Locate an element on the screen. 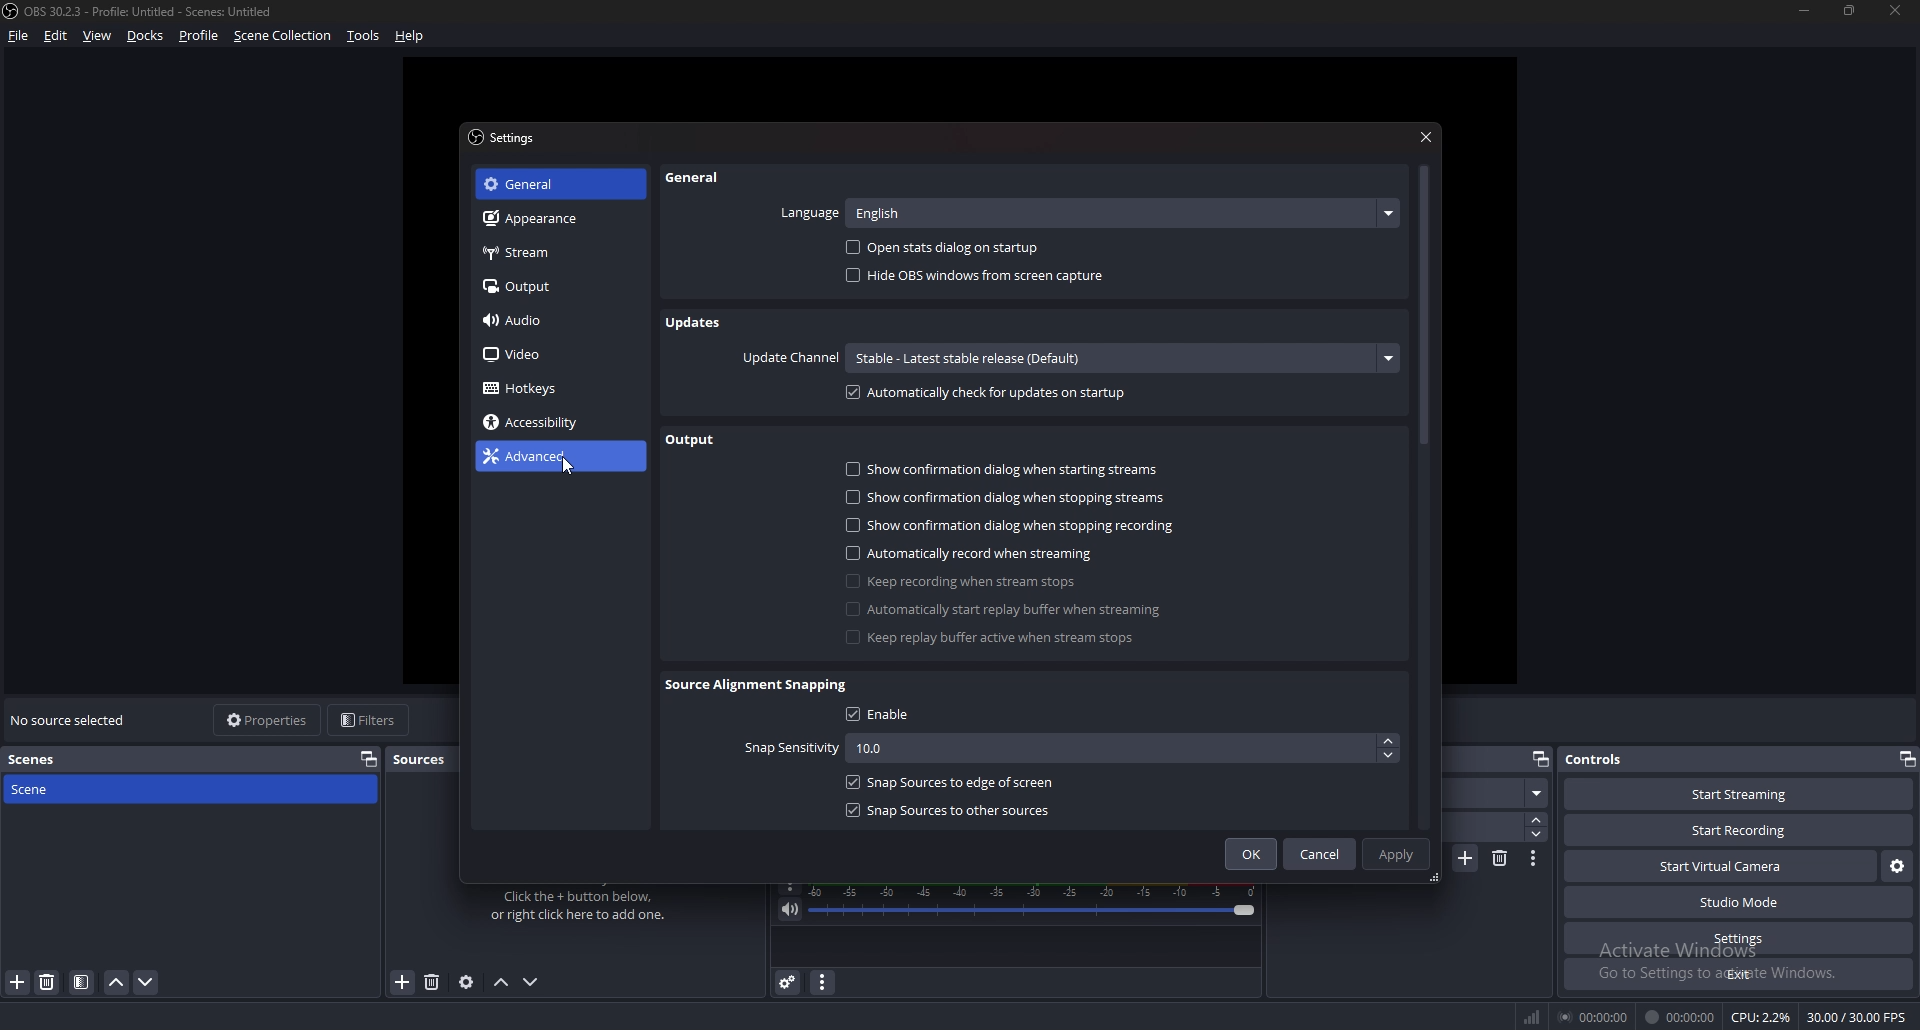  remove scene is located at coordinates (48, 982).